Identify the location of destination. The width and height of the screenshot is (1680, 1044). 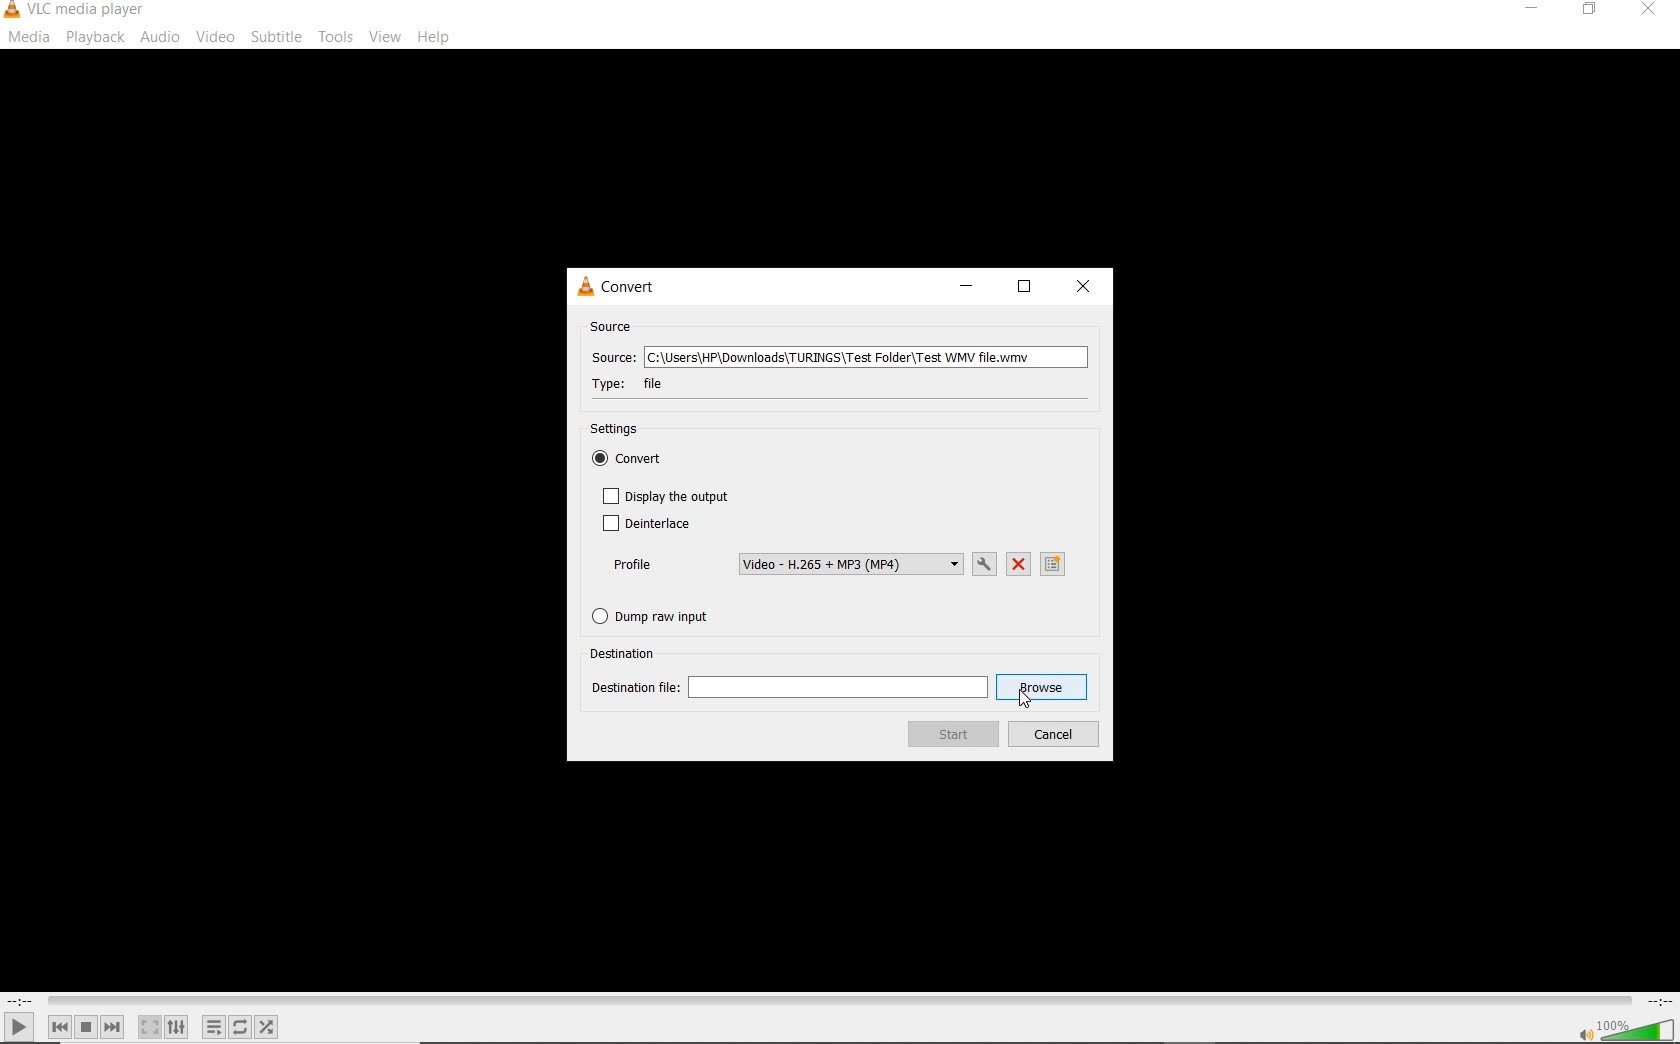
(626, 652).